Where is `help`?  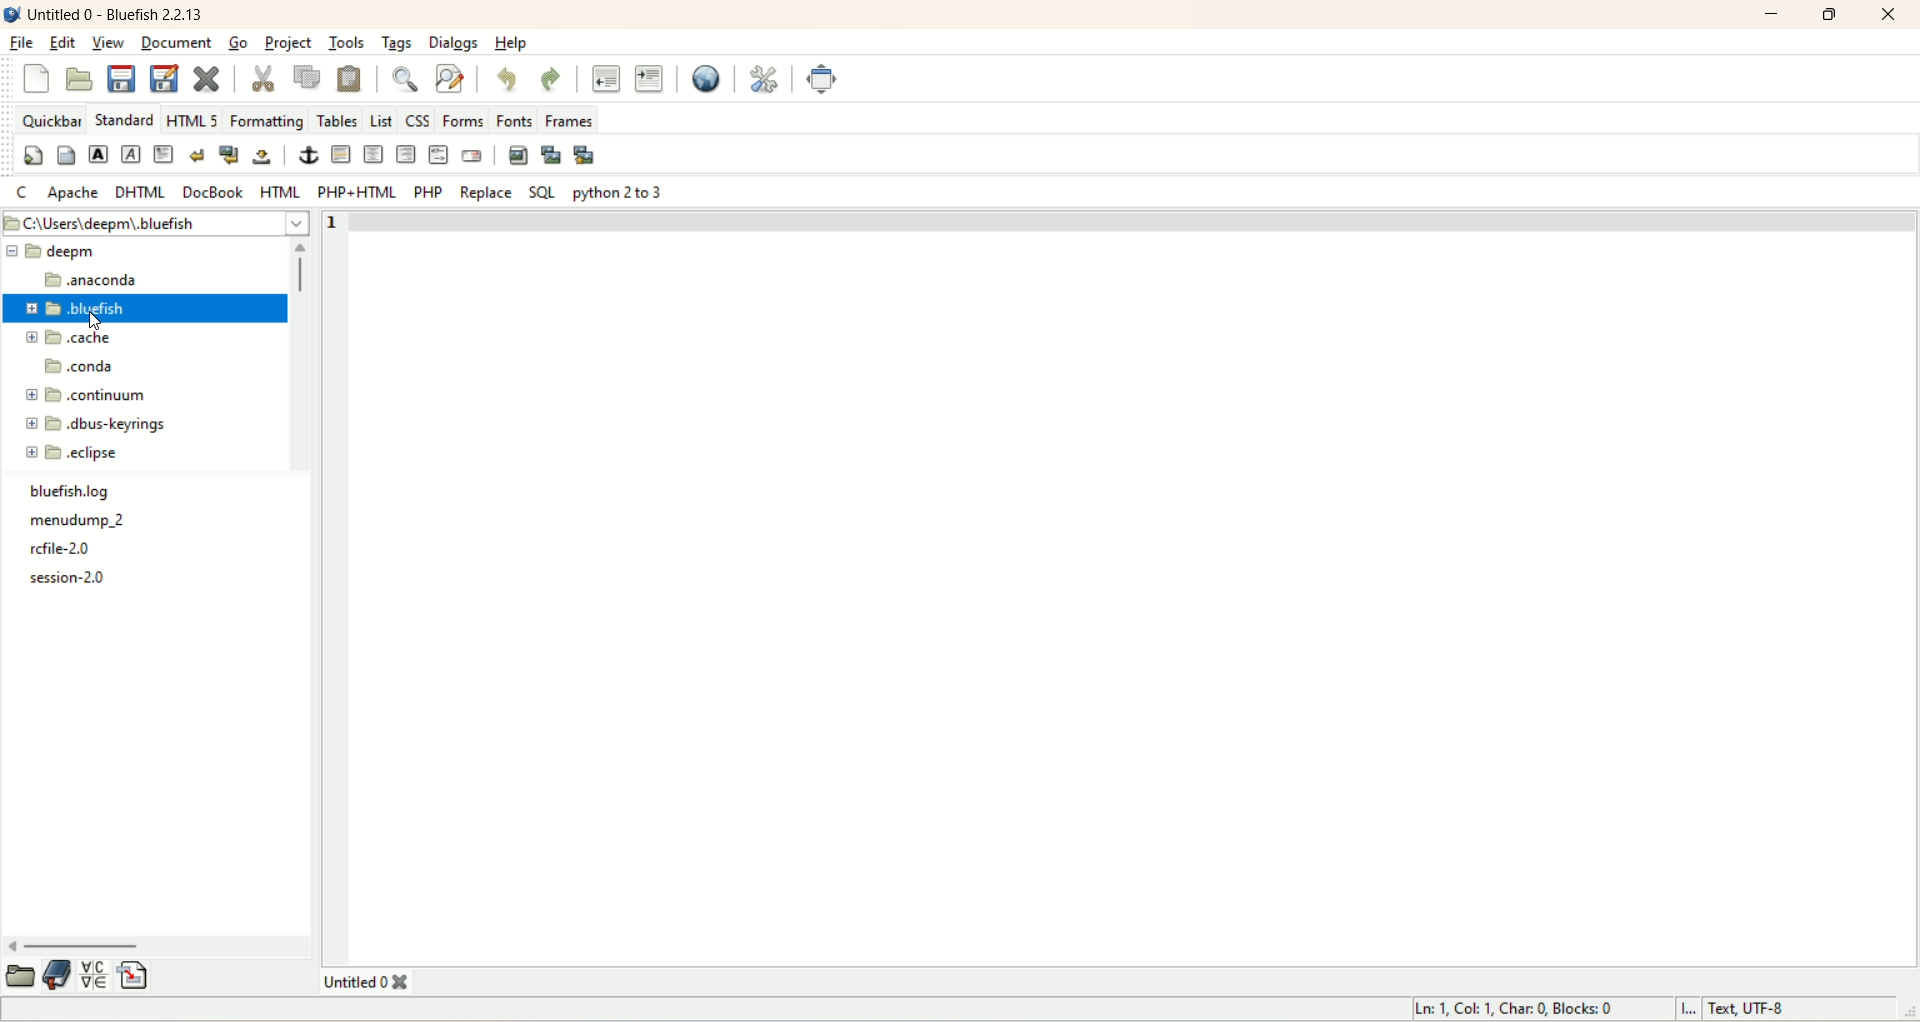 help is located at coordinates (508, 43).